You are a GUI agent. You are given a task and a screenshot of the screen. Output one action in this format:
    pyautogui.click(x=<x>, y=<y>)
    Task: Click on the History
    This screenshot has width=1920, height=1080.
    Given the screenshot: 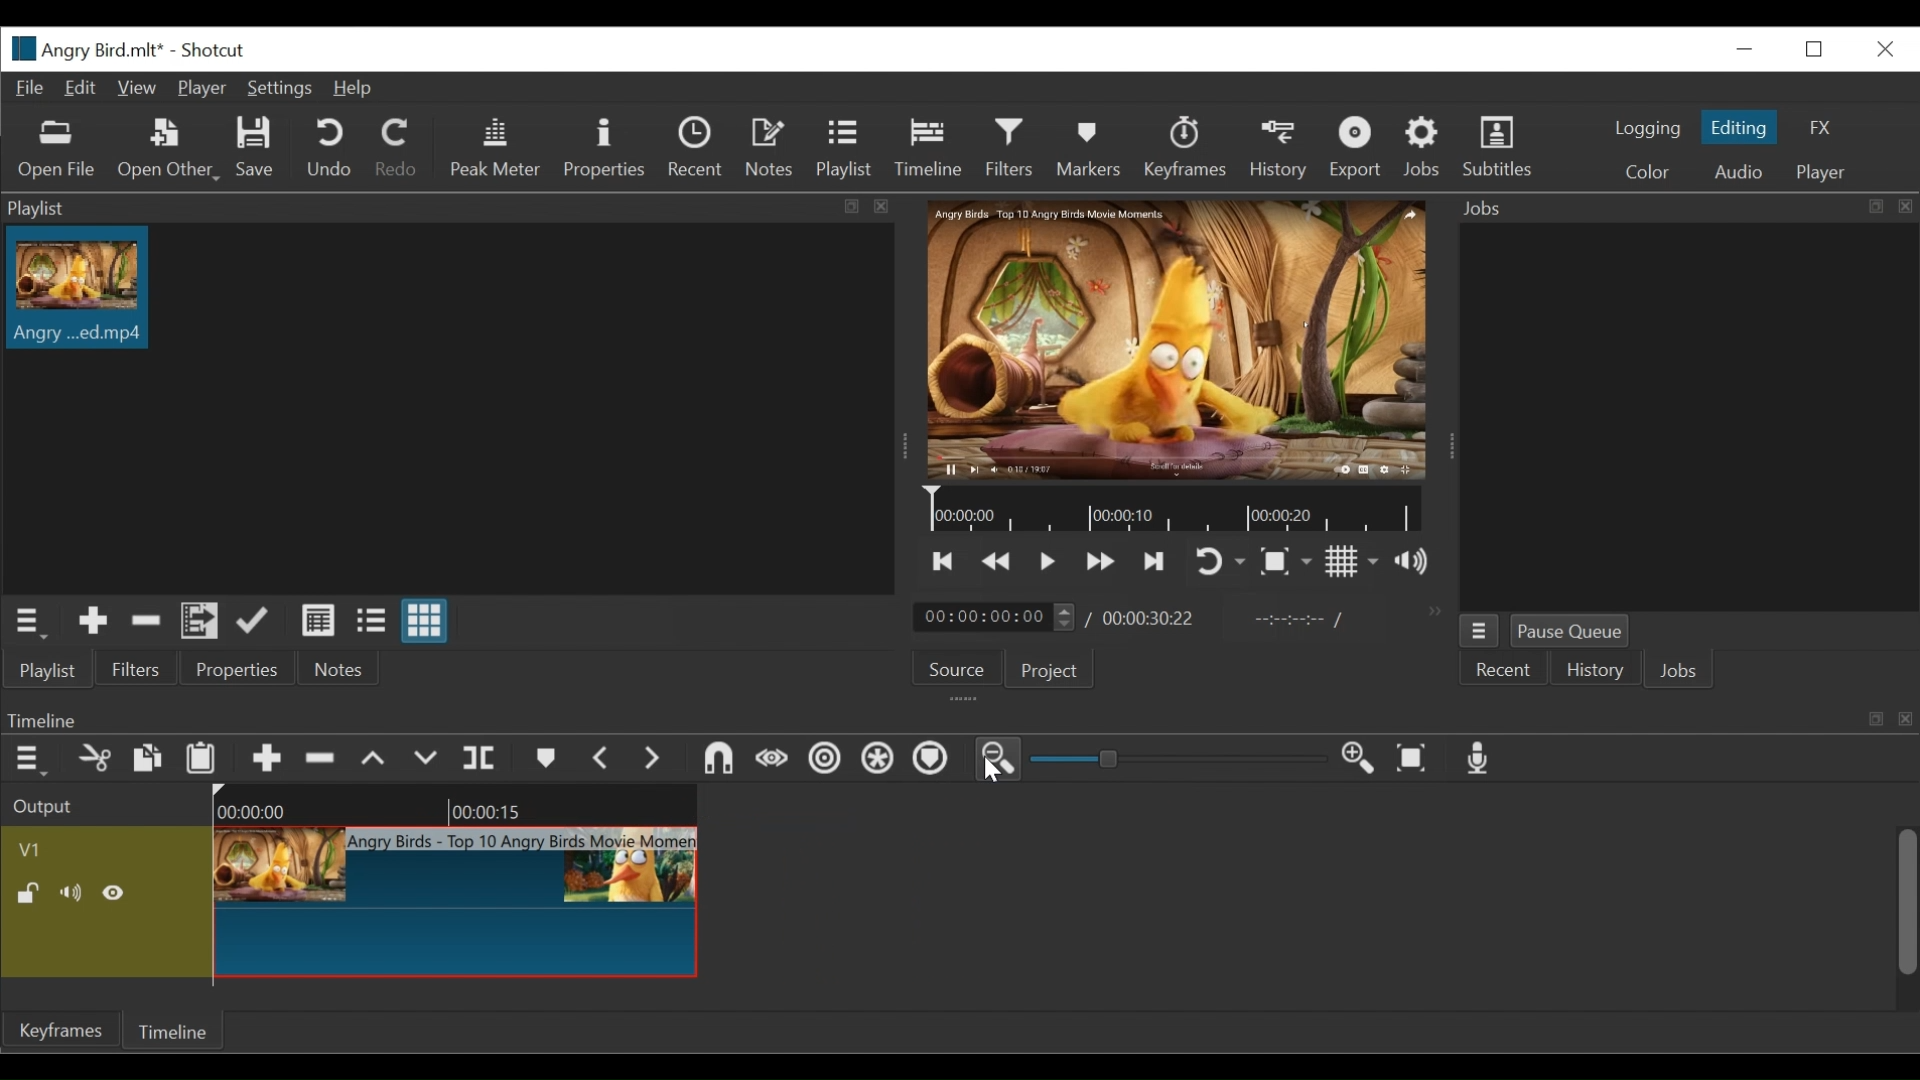 What is the action you would take?
    pyautogui.click(x=1279, y=149)
    